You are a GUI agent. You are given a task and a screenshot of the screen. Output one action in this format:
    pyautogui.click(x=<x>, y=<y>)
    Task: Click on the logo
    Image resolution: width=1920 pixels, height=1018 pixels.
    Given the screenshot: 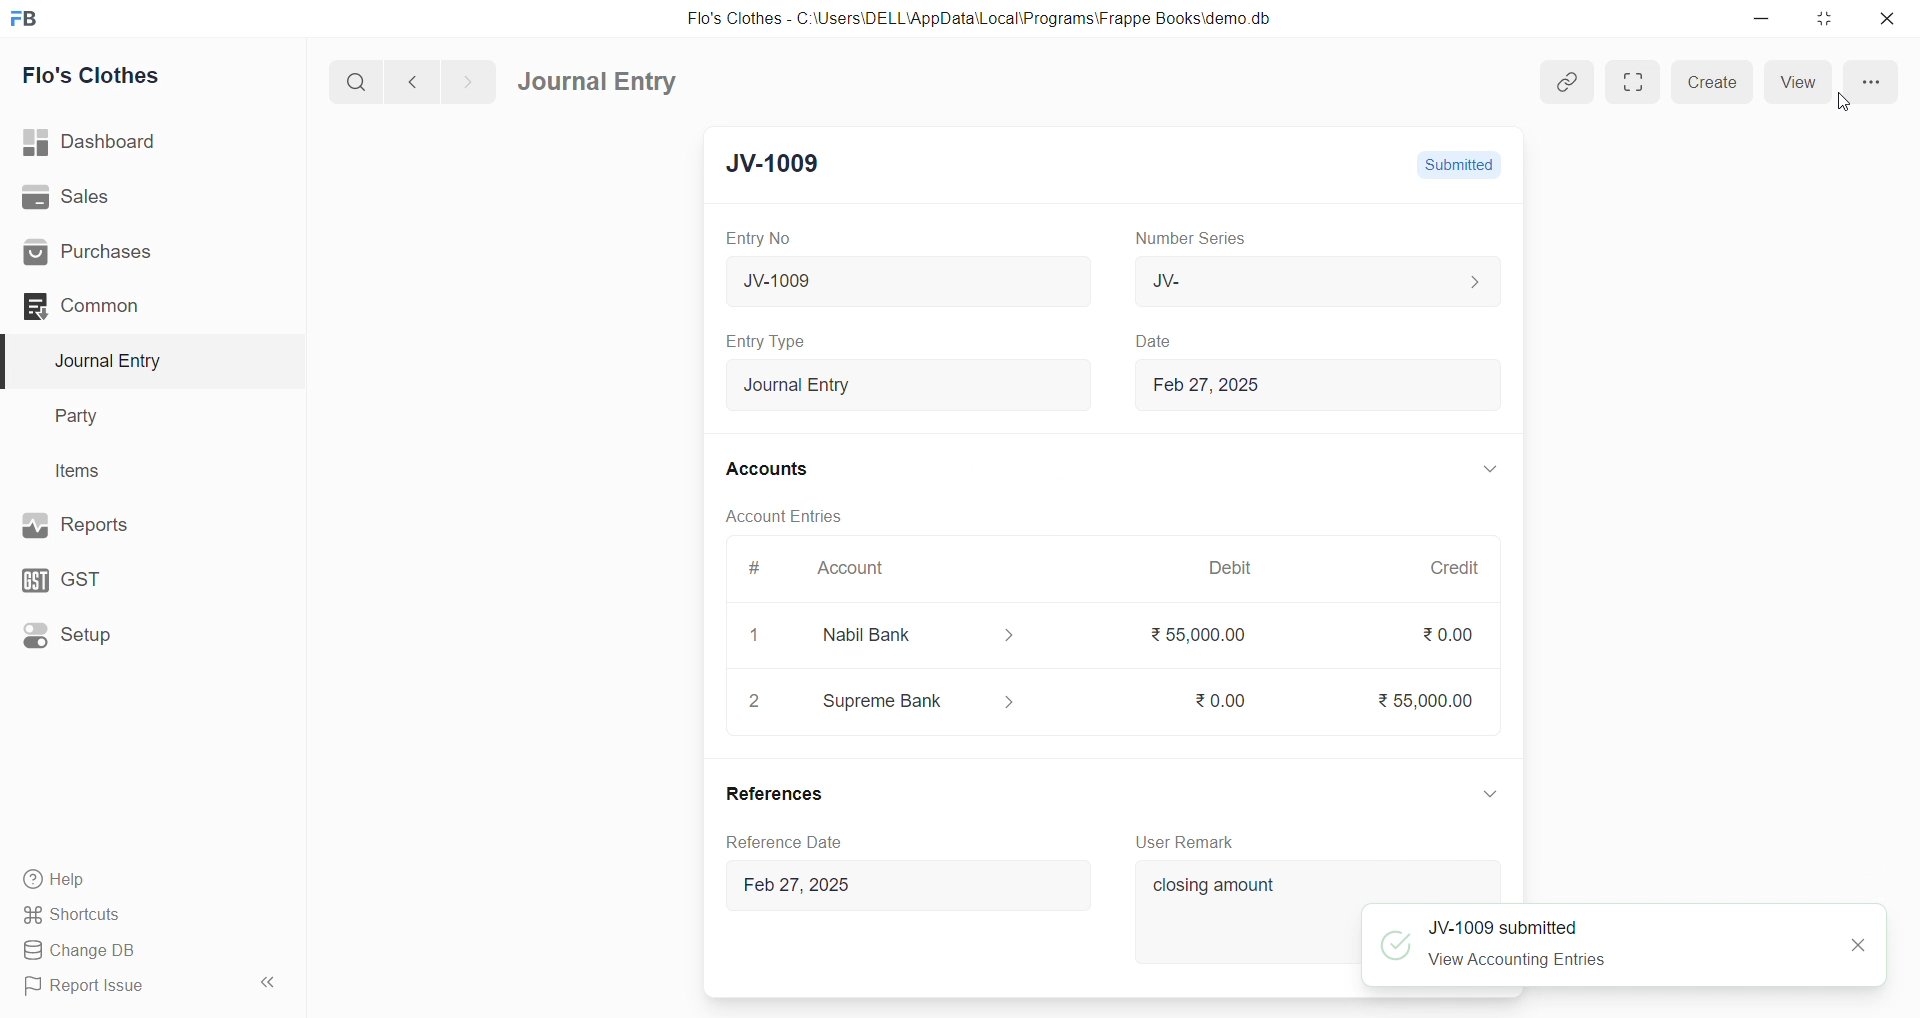 What is the action you would take?
    pyautogui.click(x=31, y=17)
    